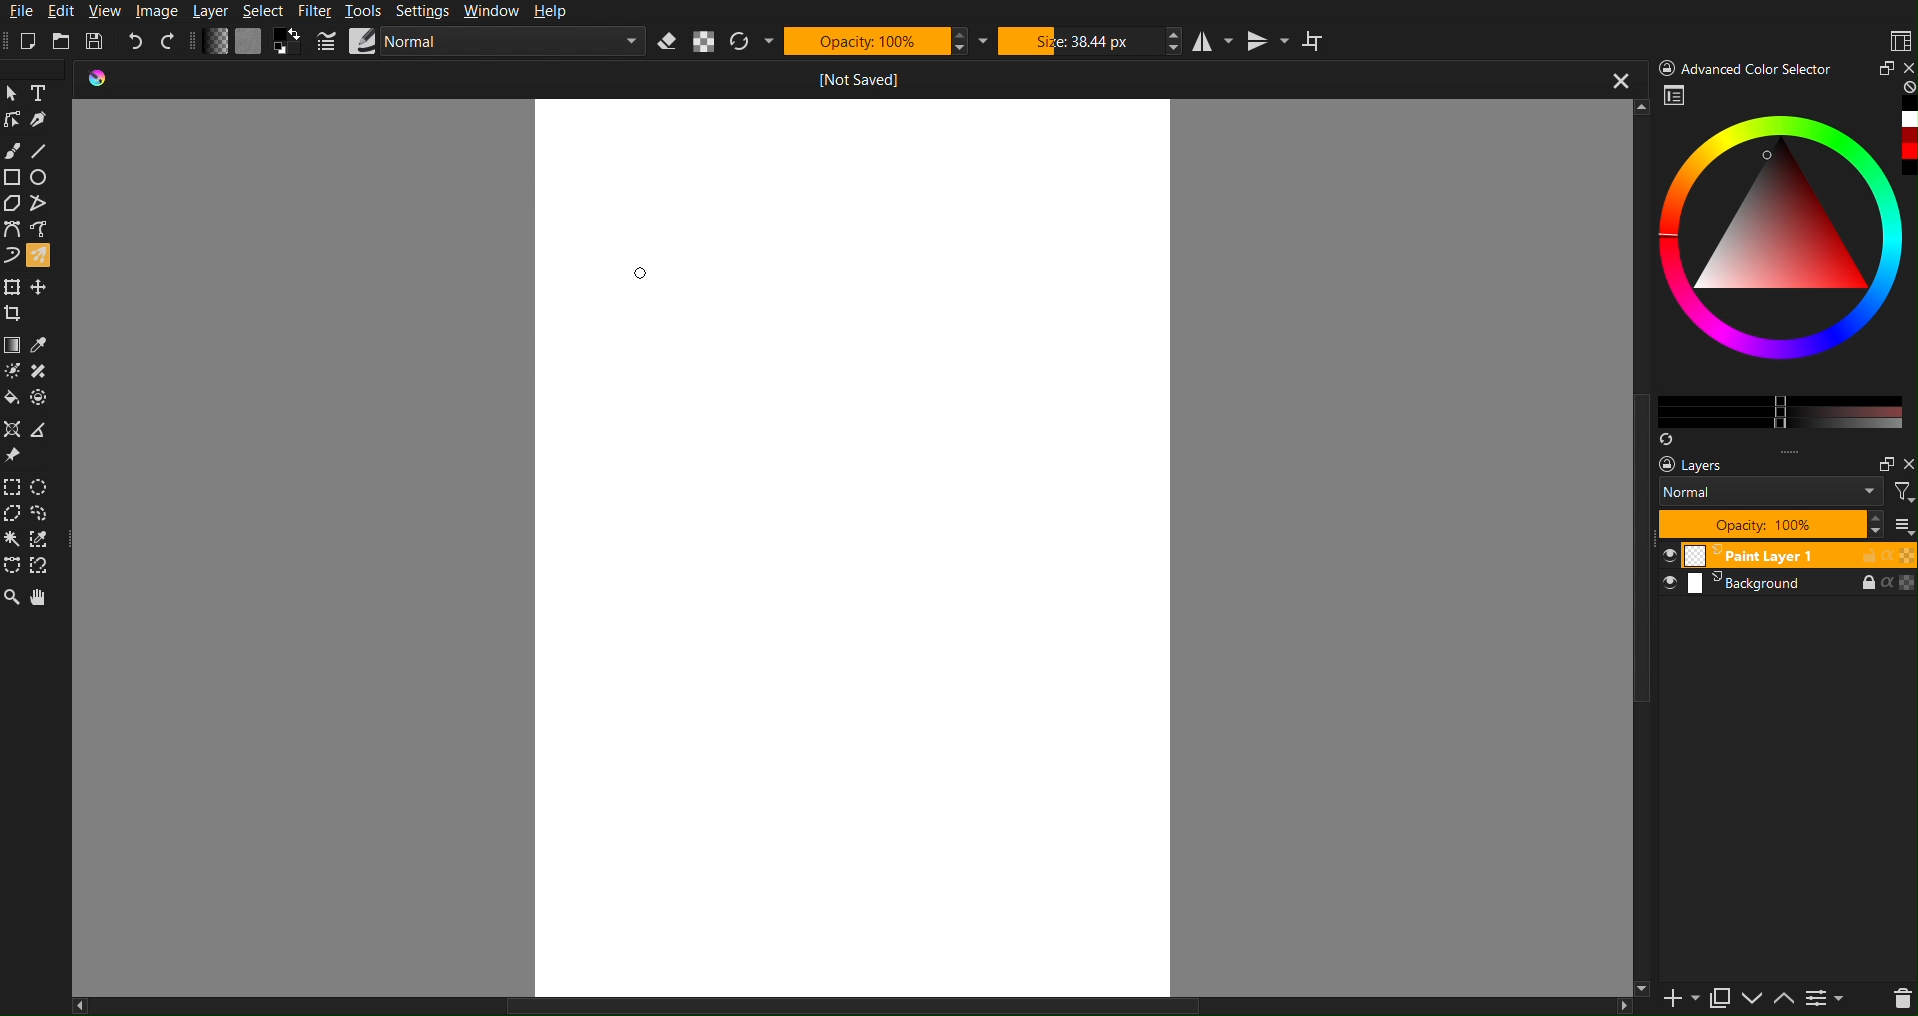 The image size is (1918, 1016). What do you see at coordinates (69, 12) in the screenshot?
I see `Edit` at bounding box center [69, 12].